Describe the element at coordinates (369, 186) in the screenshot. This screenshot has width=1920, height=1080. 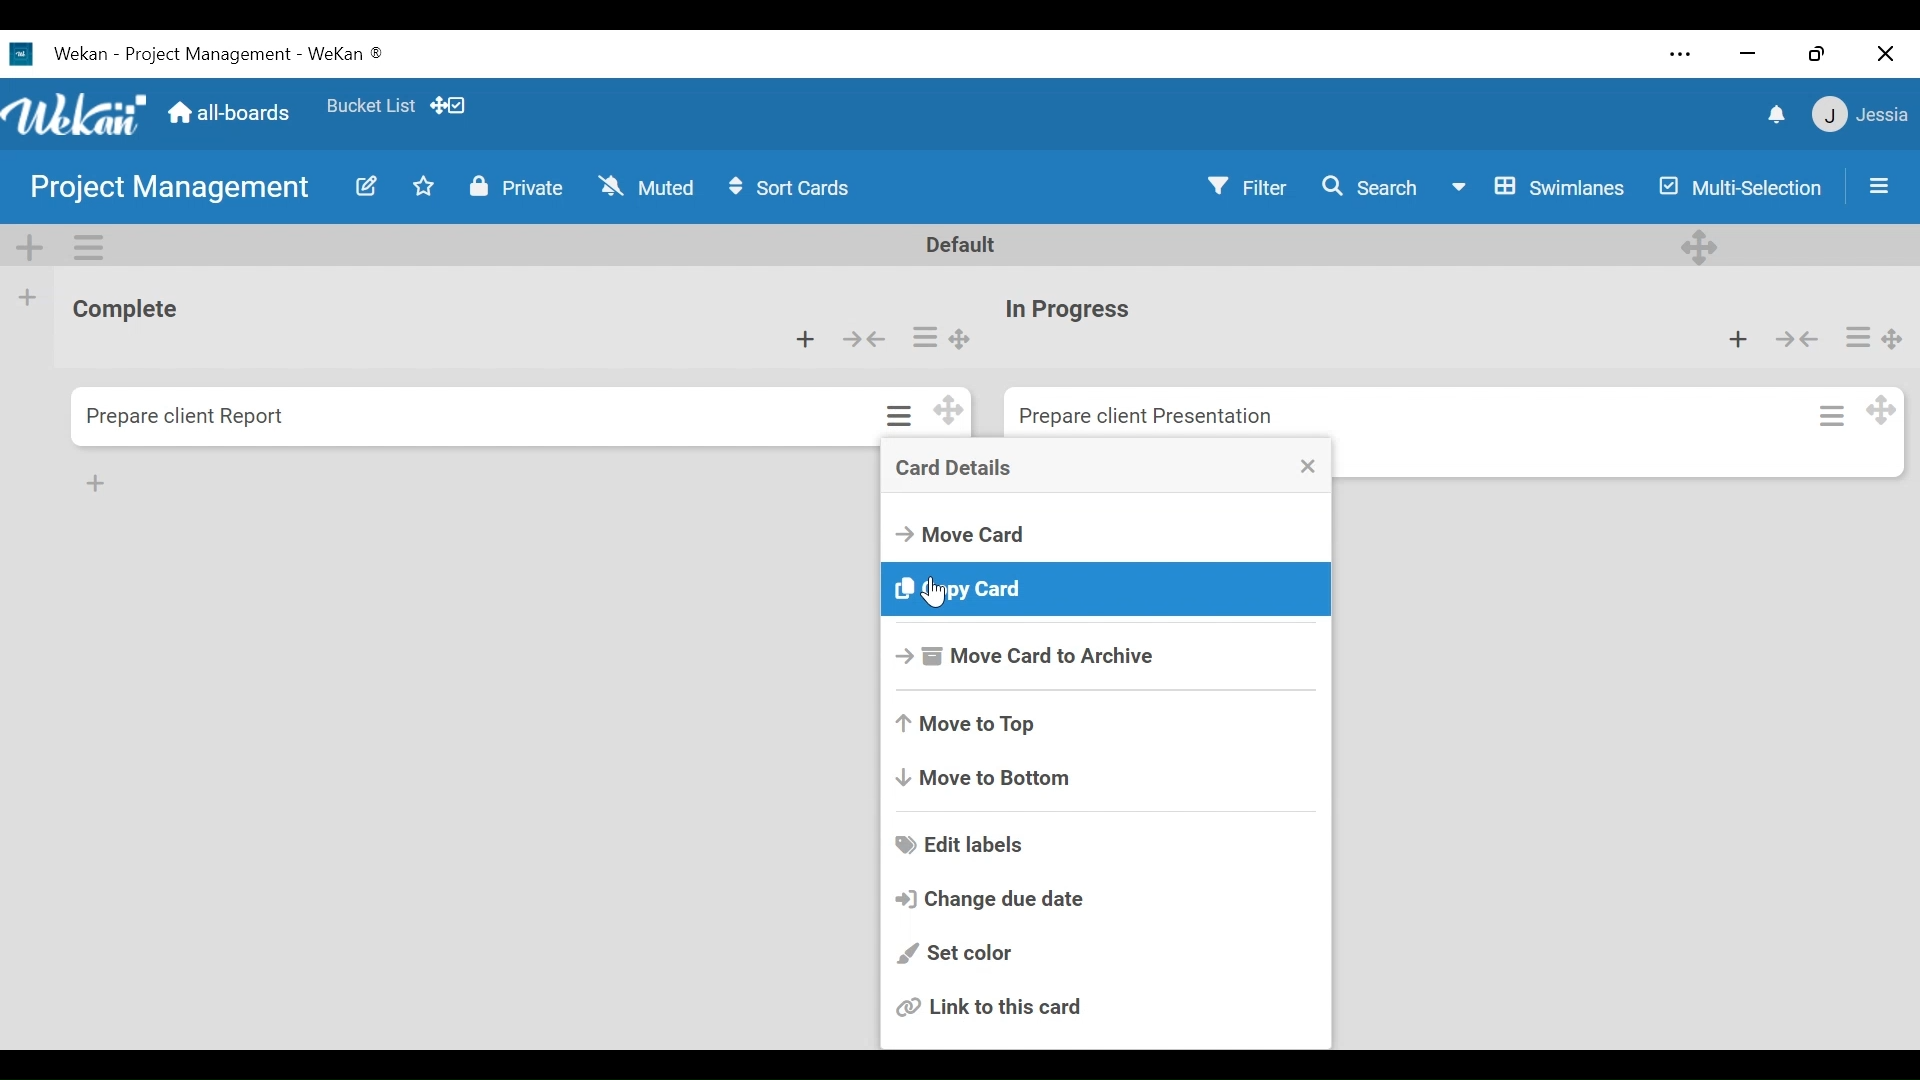
I see `Edit` at that location.